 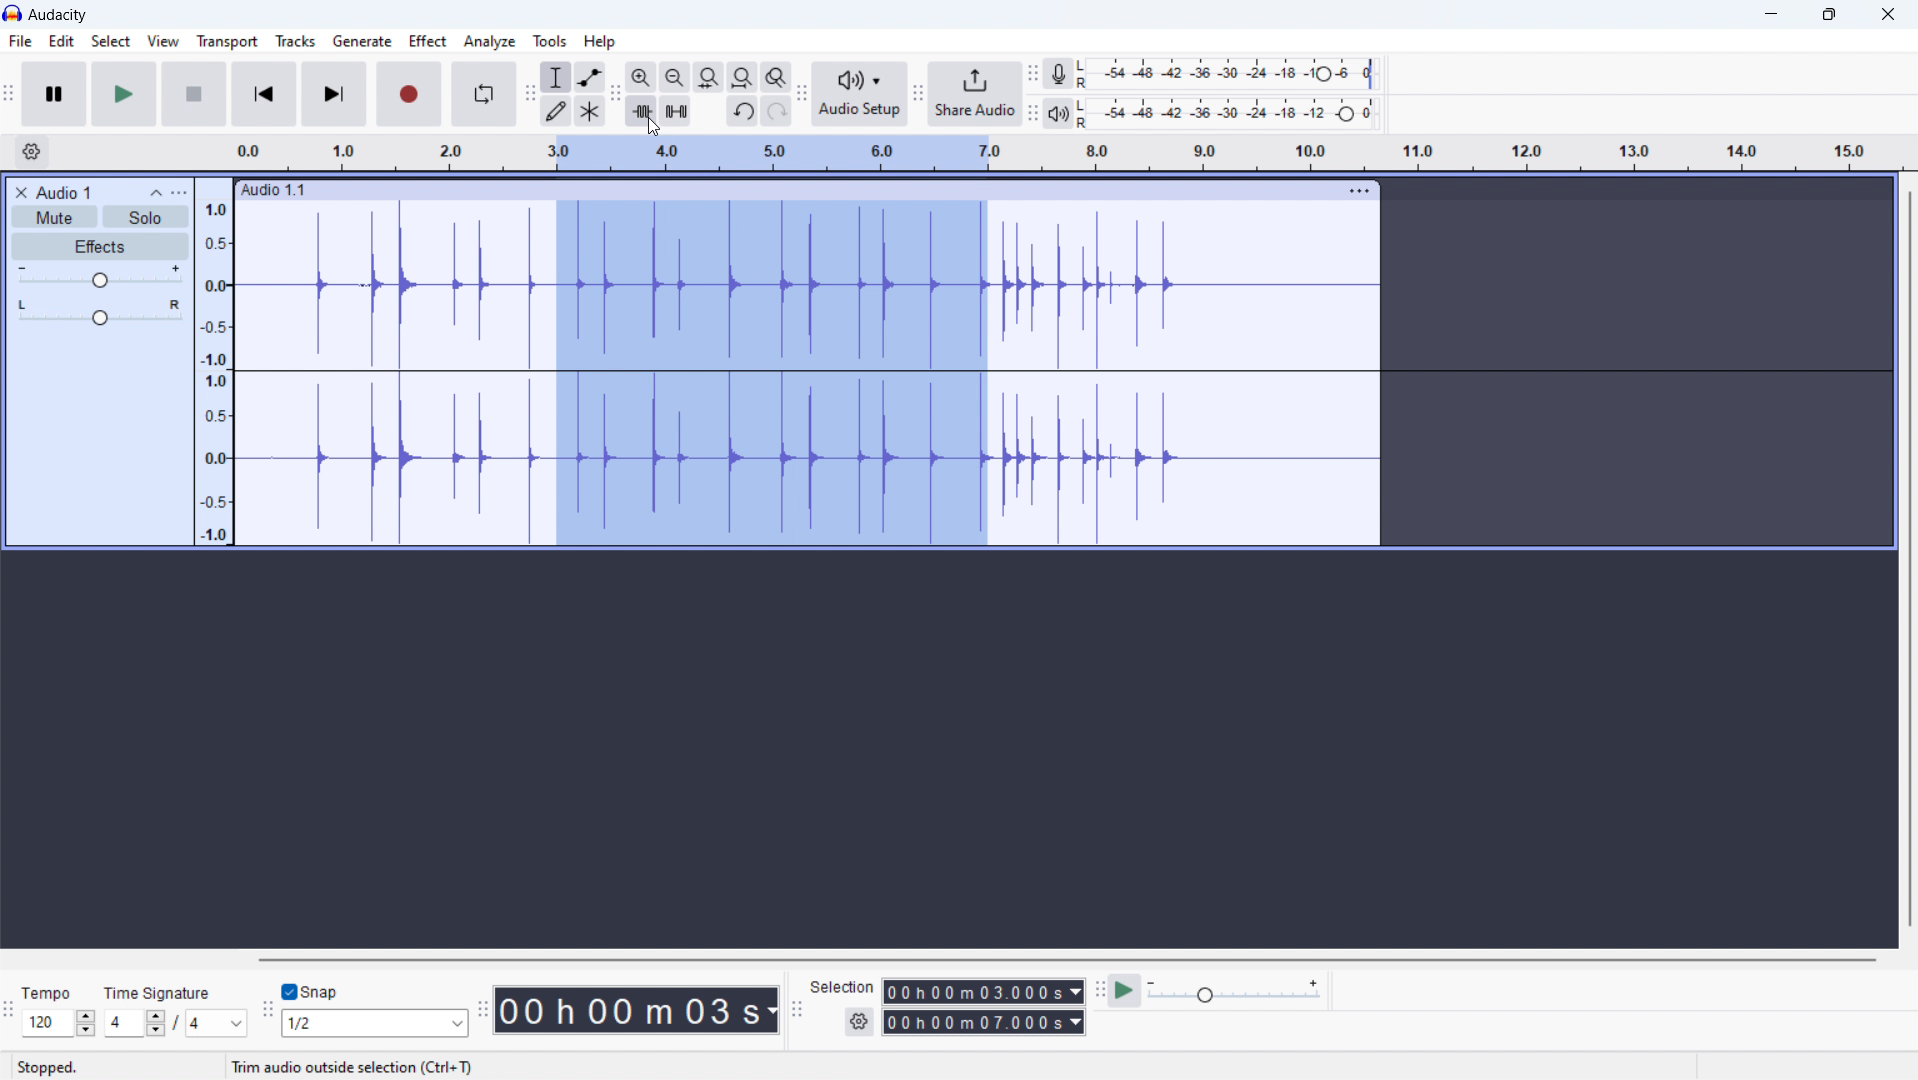 What do you see at coordinates (20, 41) in the screenshot?
I see `file` at bounding box center [20, 41].